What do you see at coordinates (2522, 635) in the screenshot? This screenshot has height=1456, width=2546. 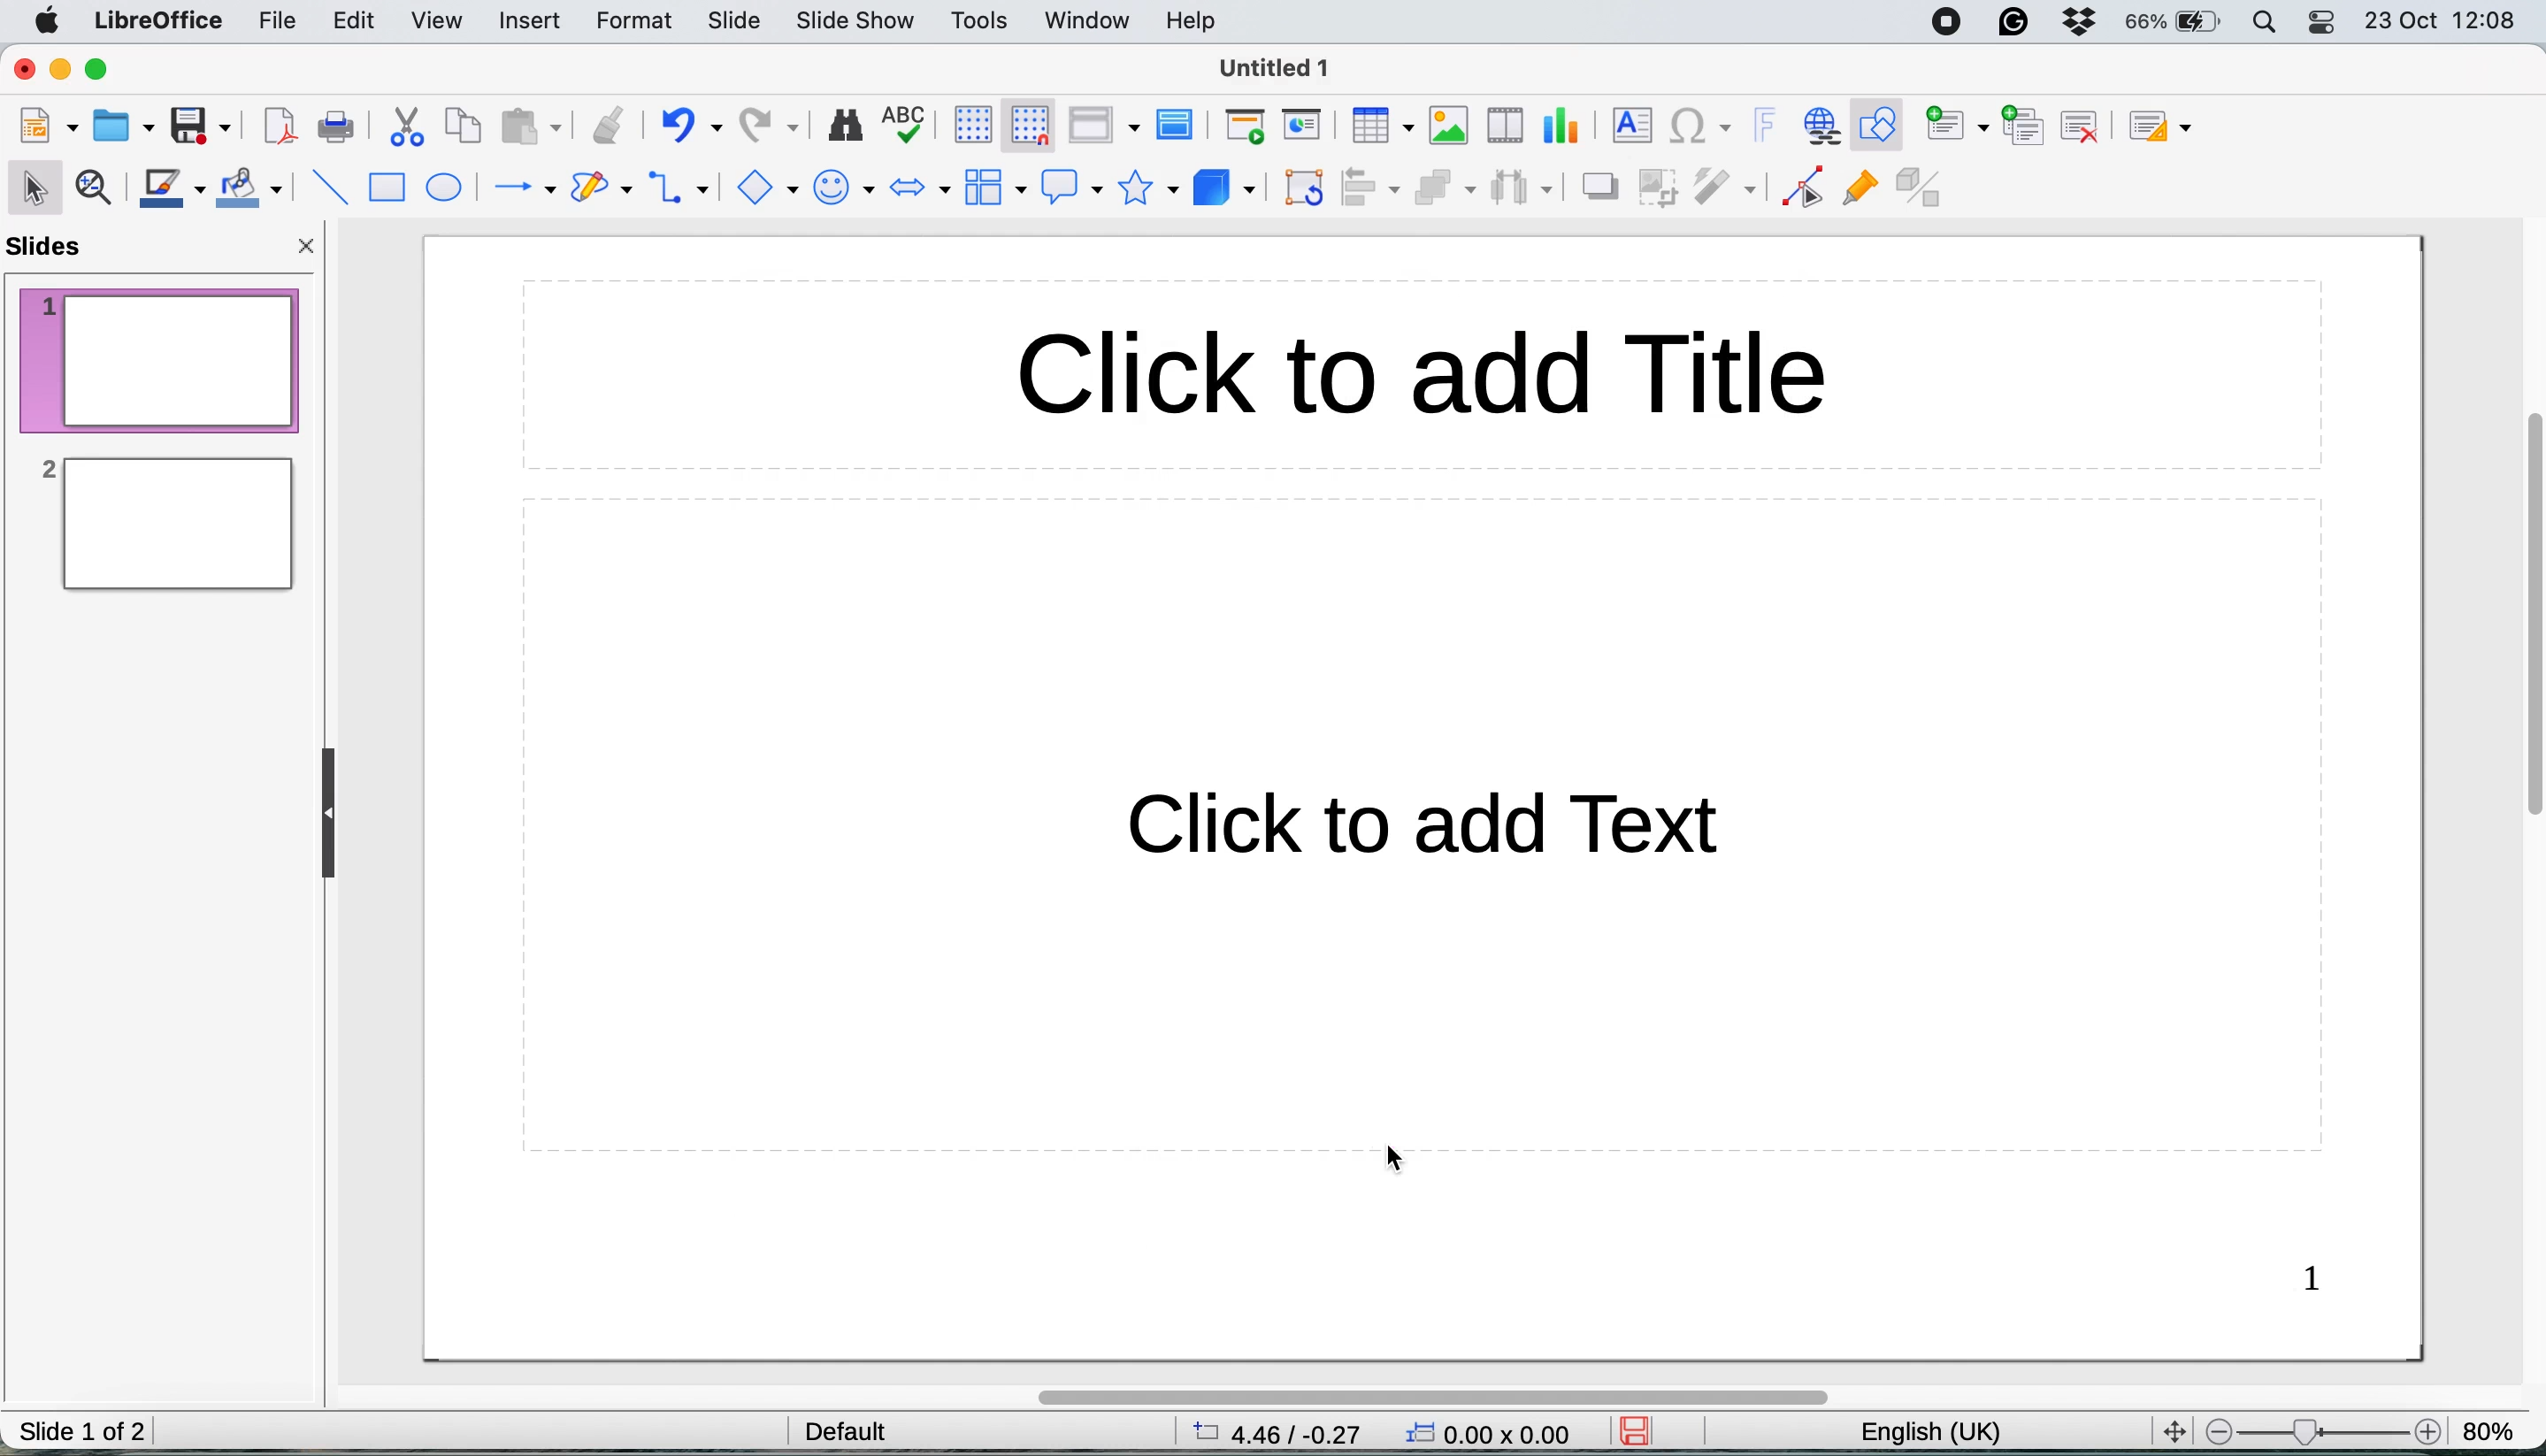 I see `vertical scroll bar` at bounding box center [2522, 635].